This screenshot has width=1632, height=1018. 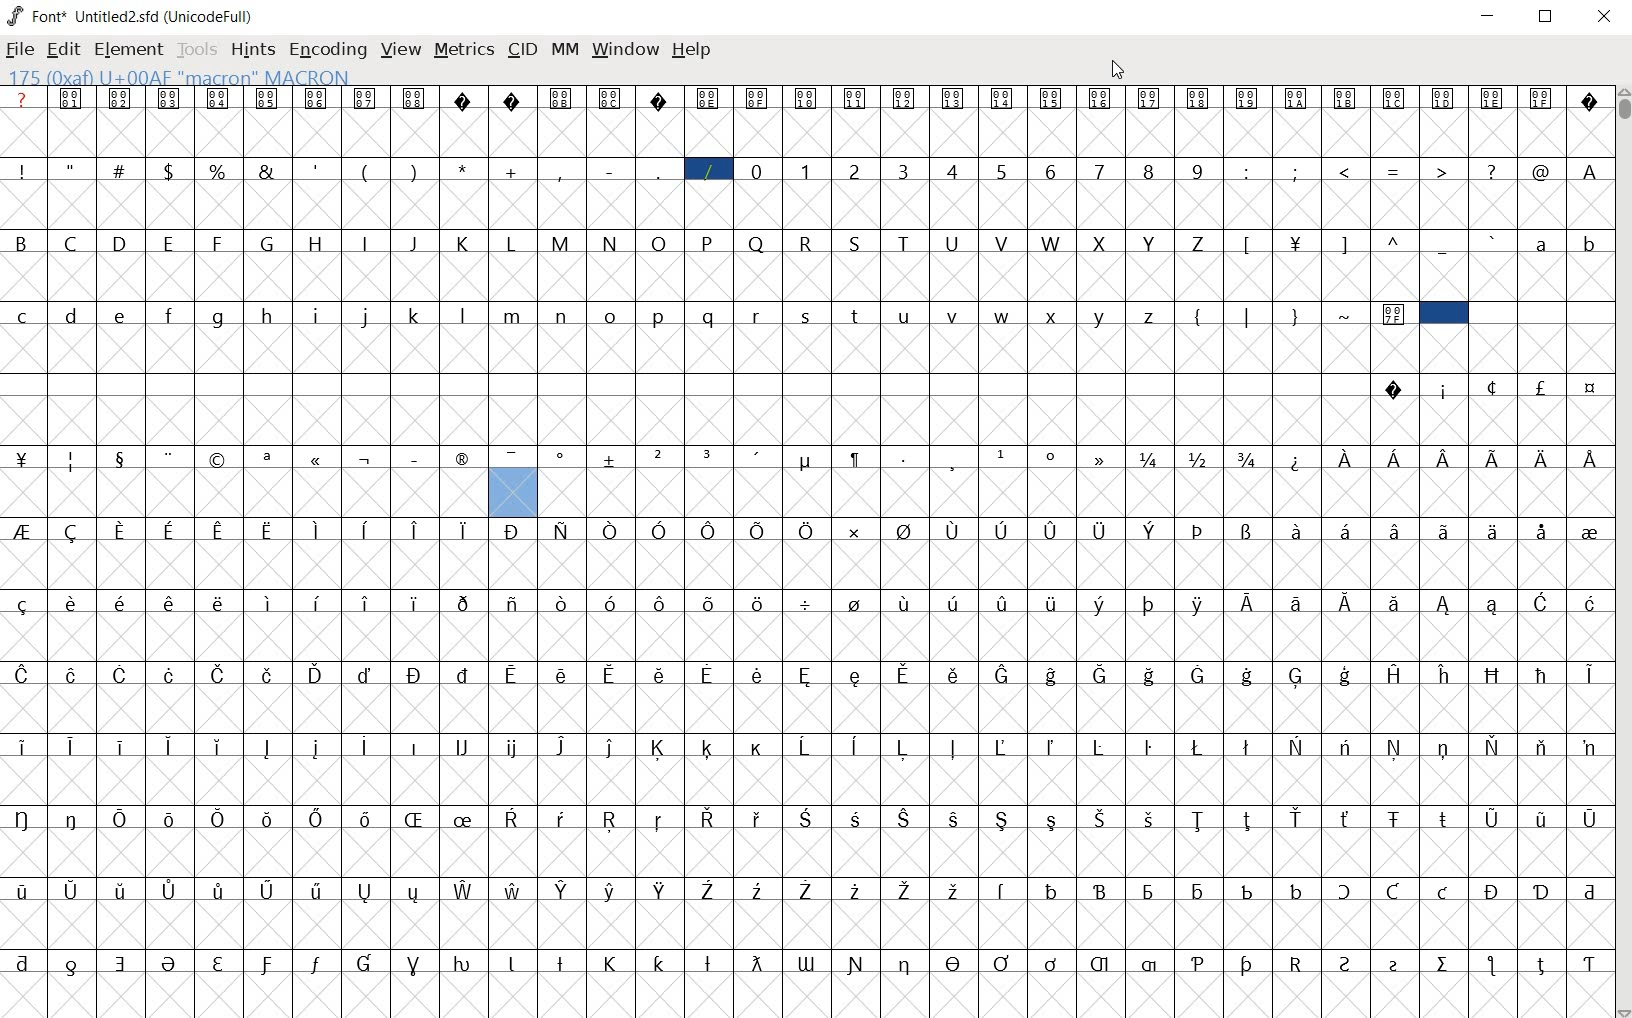 I want to click on Symbol, so click(x=1588, y=459).